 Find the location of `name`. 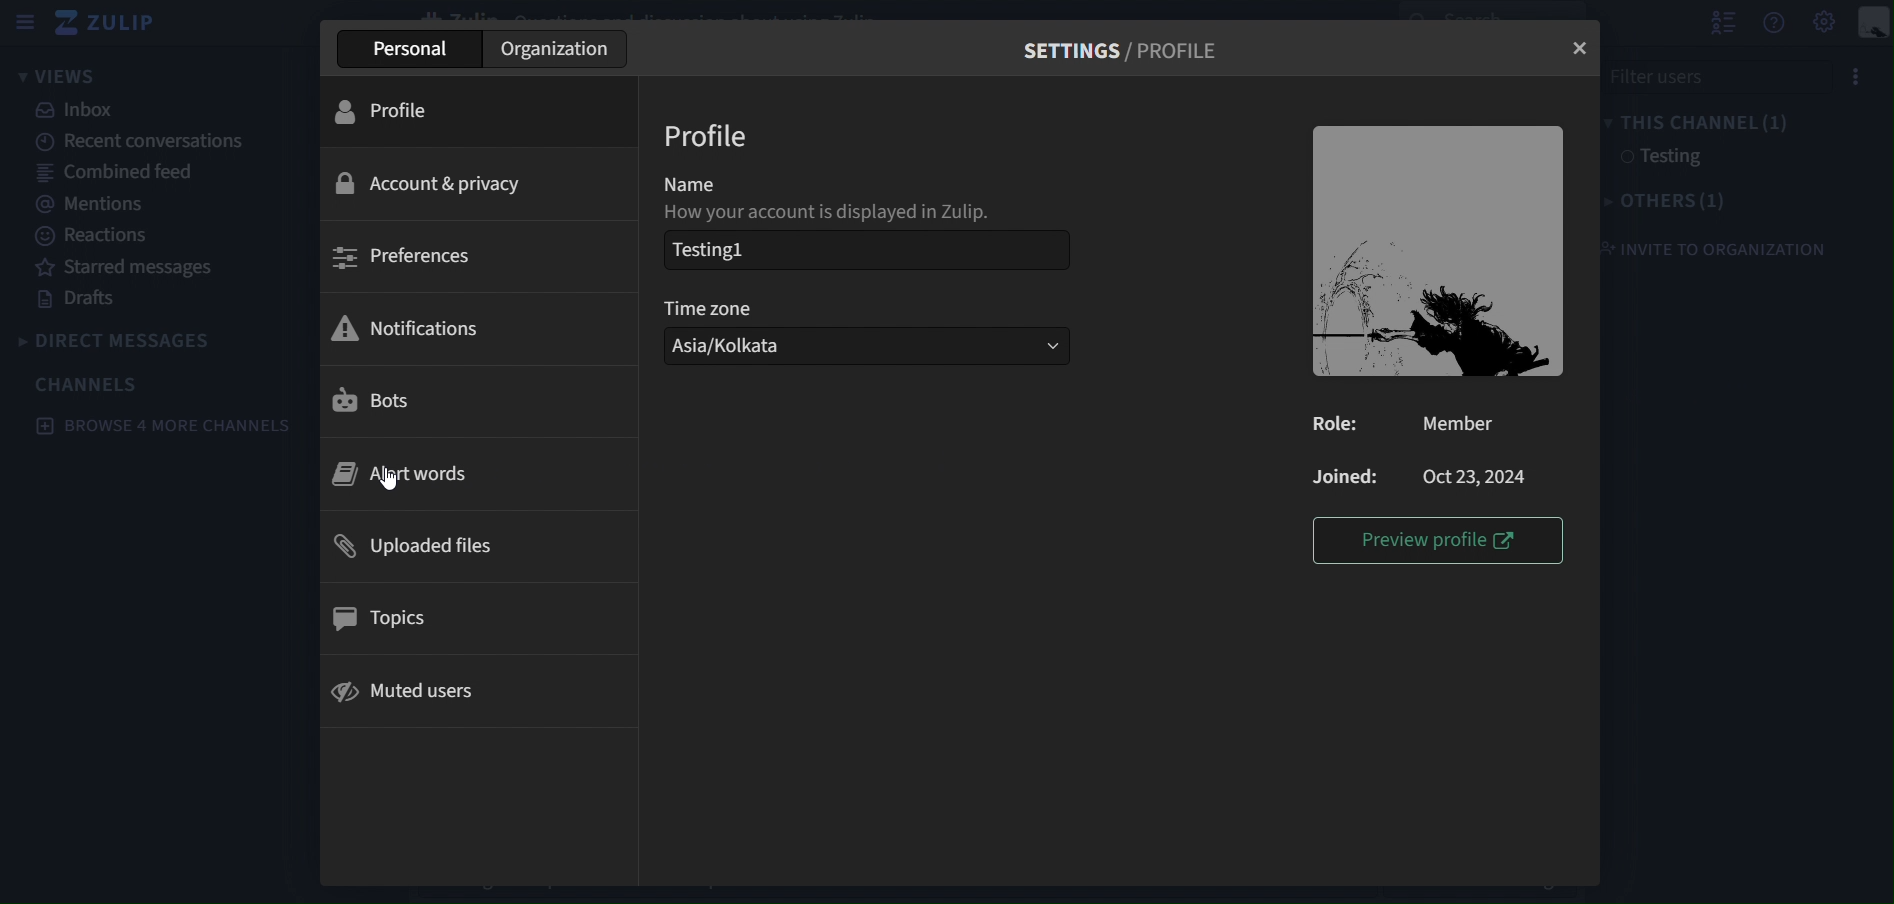

name is located at coordinates (728, 187).